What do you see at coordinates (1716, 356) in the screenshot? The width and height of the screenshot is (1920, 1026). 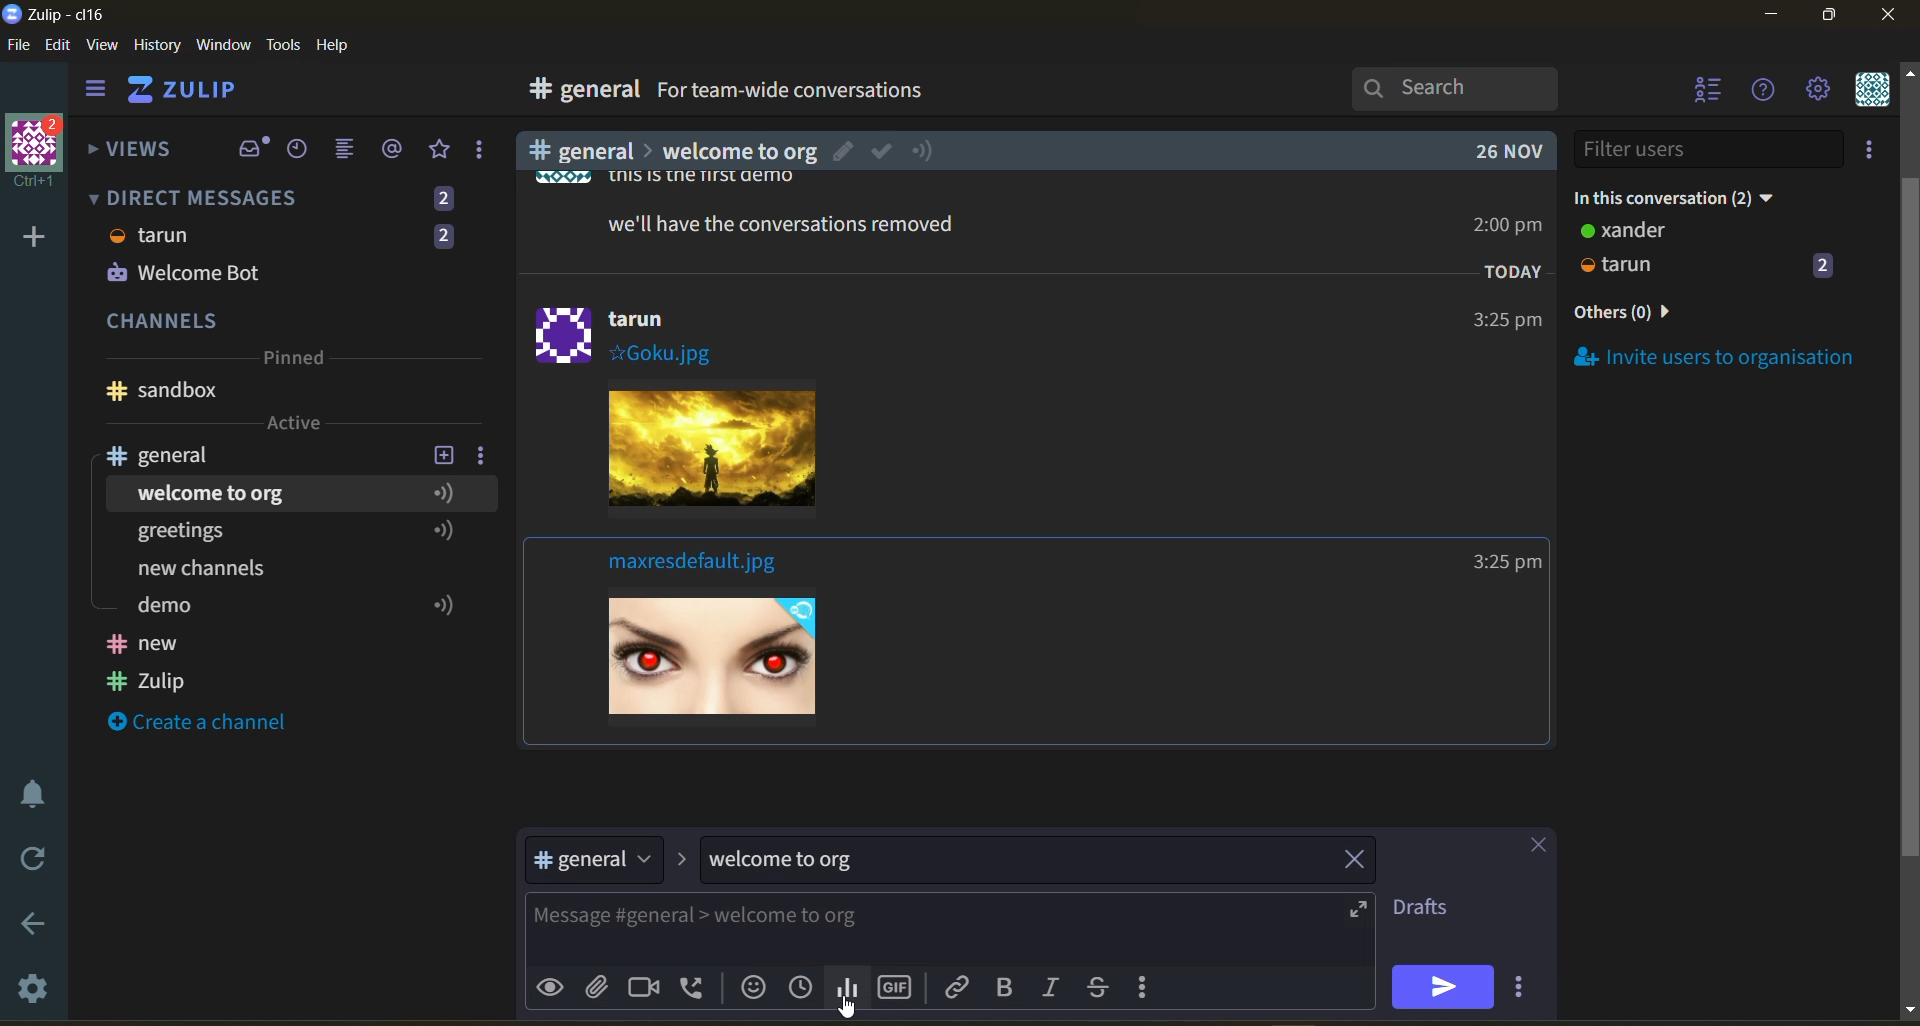 I see `invite users to organisation` at bounding box center [1716, 356].